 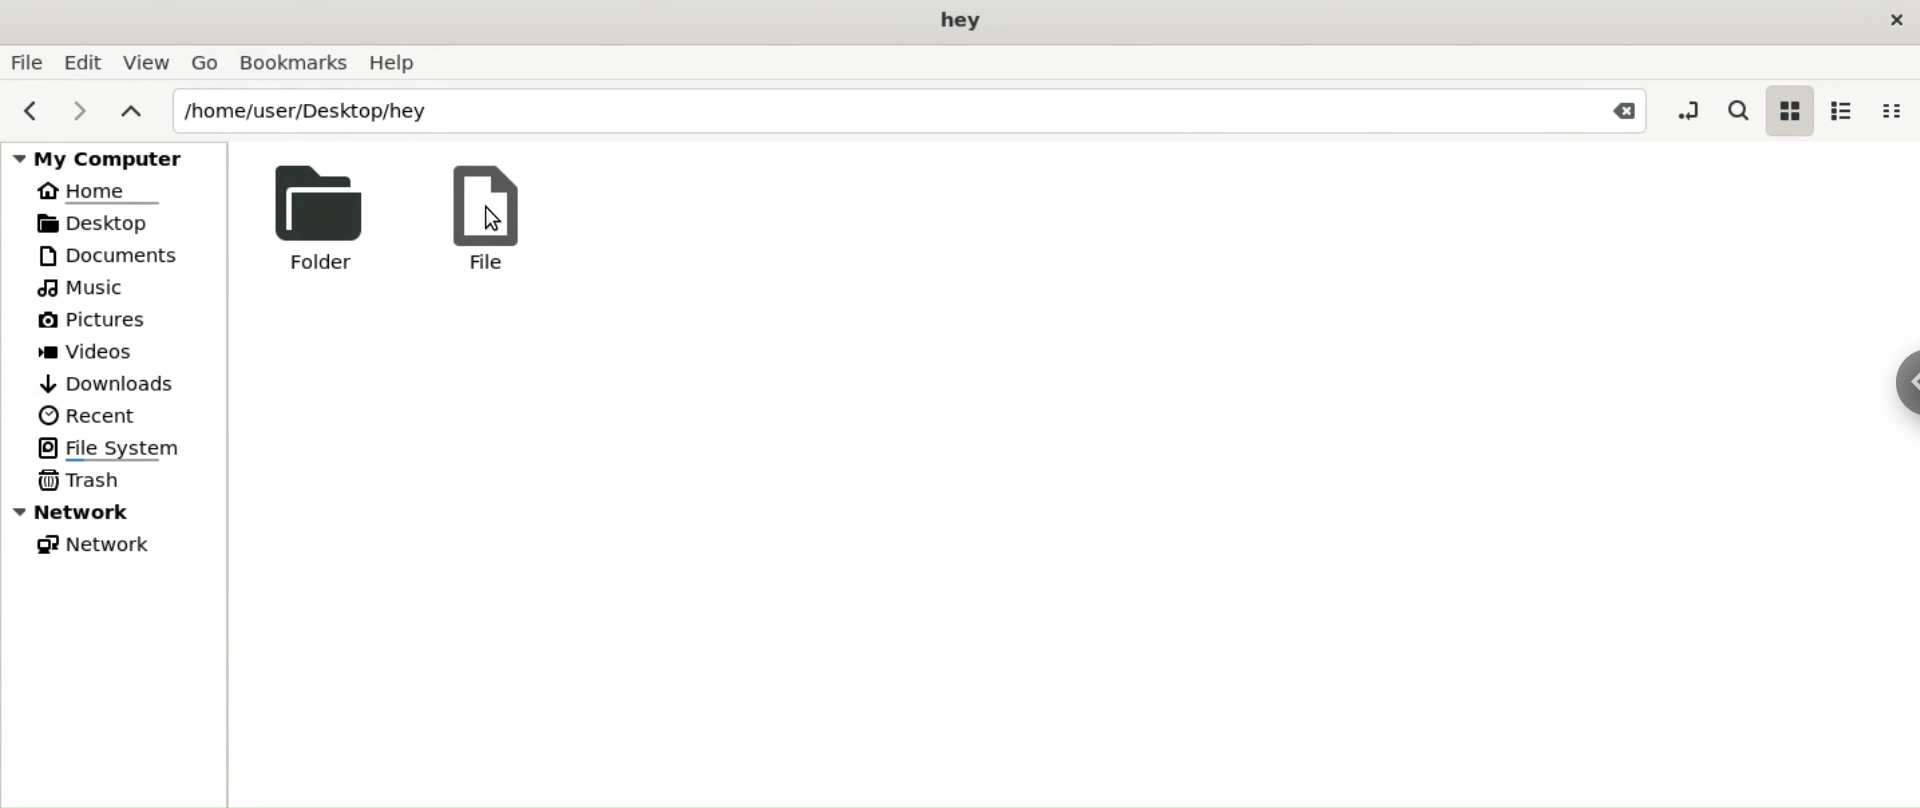 What do you see at coordinates (87, 191) in the screenshot?
I see `Home ` at bounding box center [87, 191].